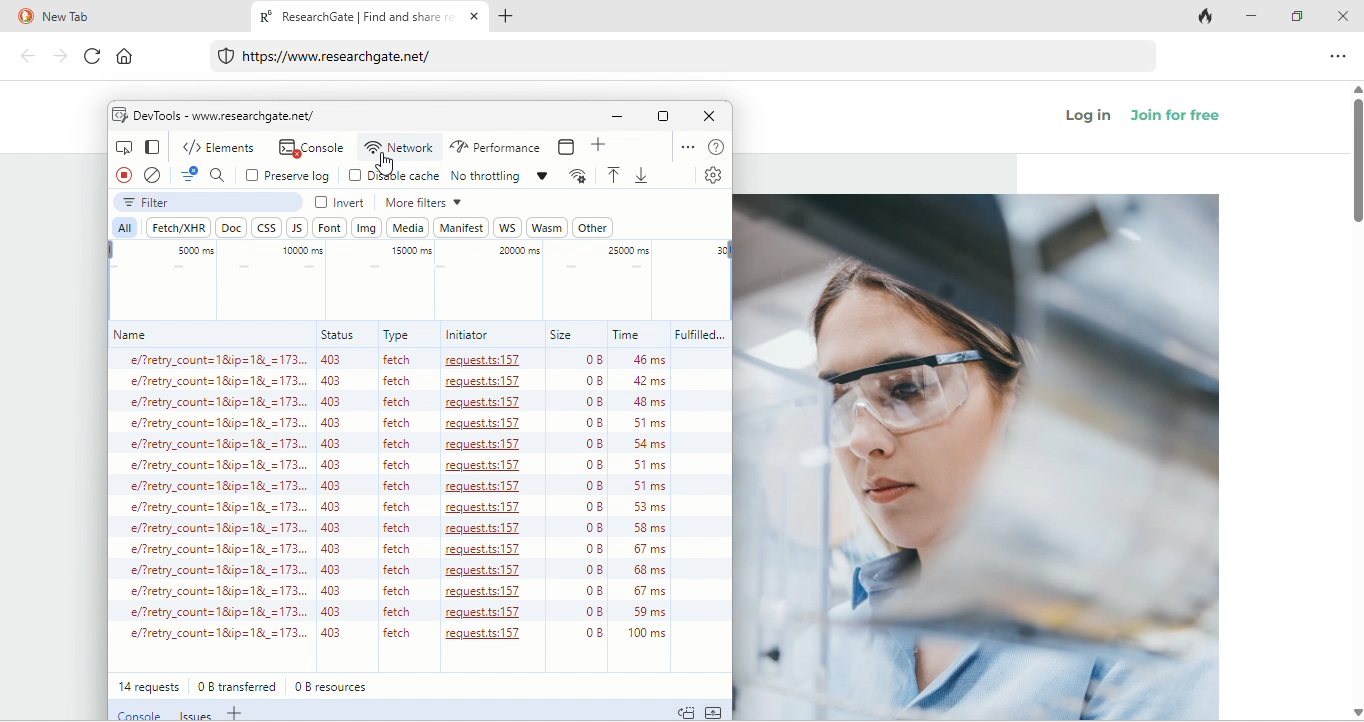  Describe the element at coordinates (353, 19) in the screenshot. I see `ResearchGate | Find and share` at that location.